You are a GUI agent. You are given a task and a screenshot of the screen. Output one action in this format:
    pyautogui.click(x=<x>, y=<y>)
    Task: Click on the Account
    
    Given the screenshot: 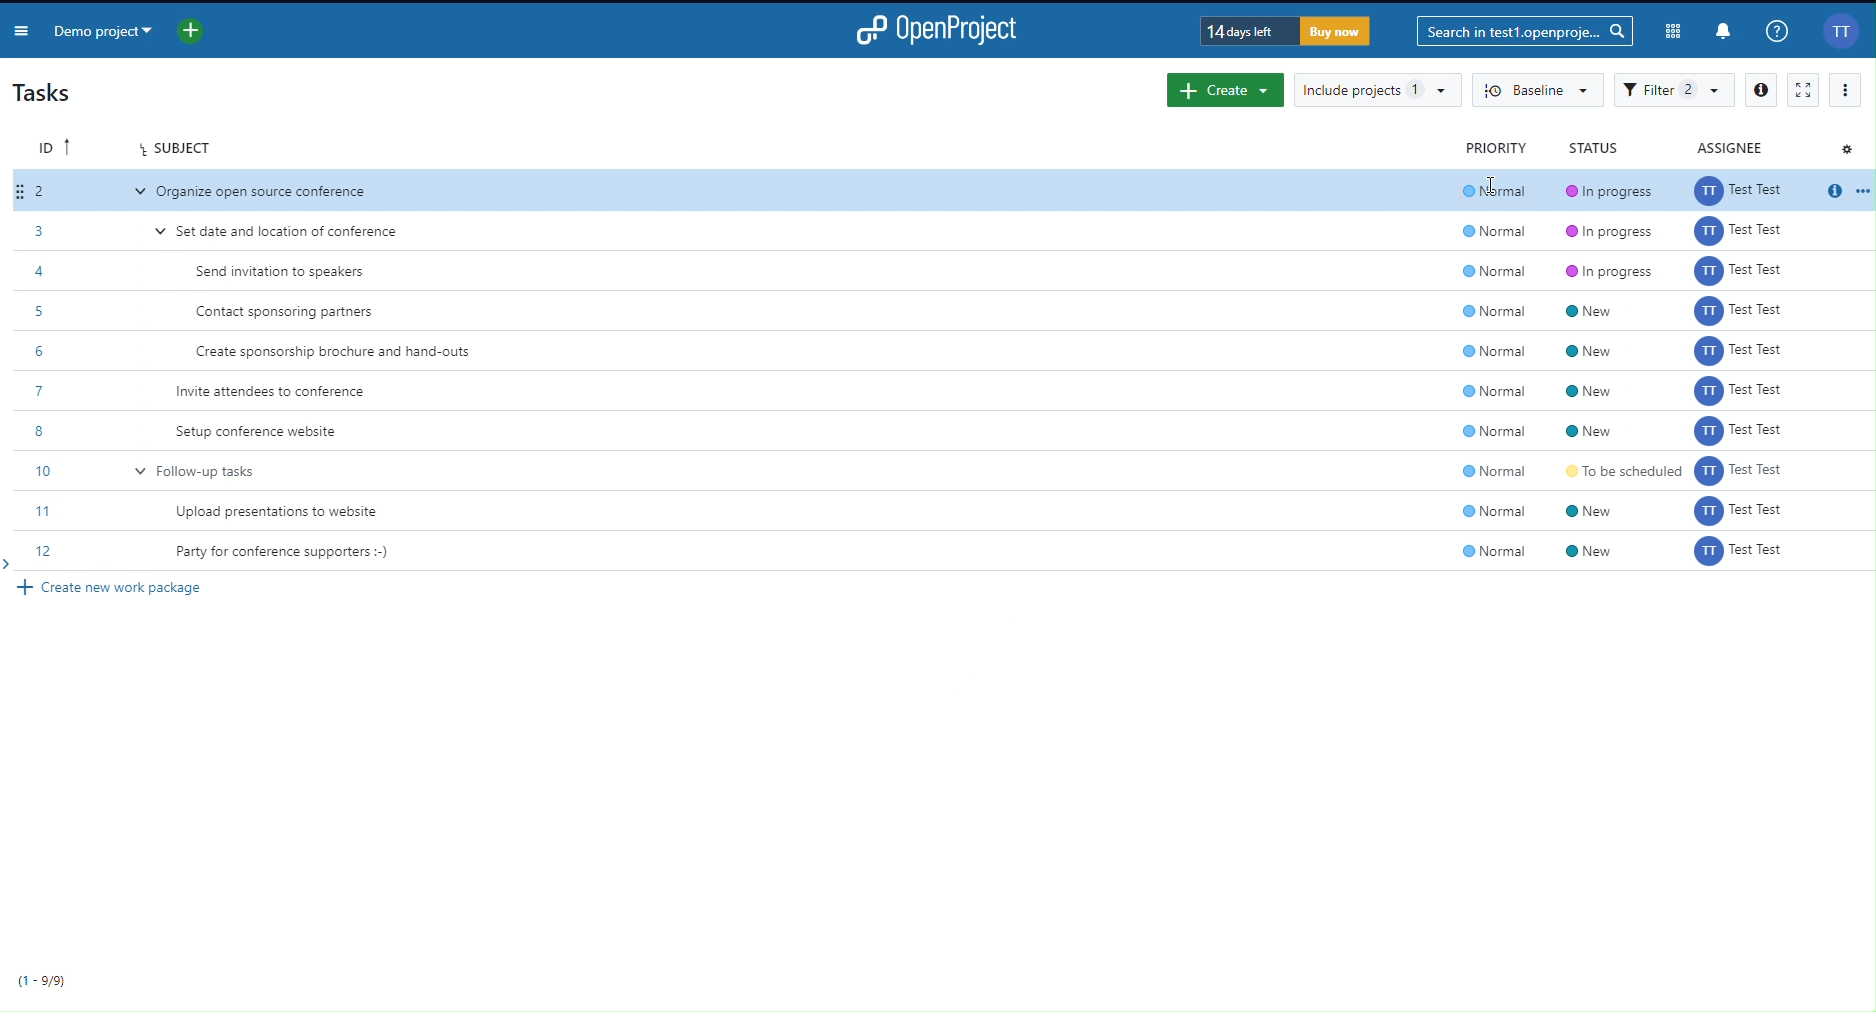 What is the action you would take?
    pyautogui.click(x=1842, y=32)
    